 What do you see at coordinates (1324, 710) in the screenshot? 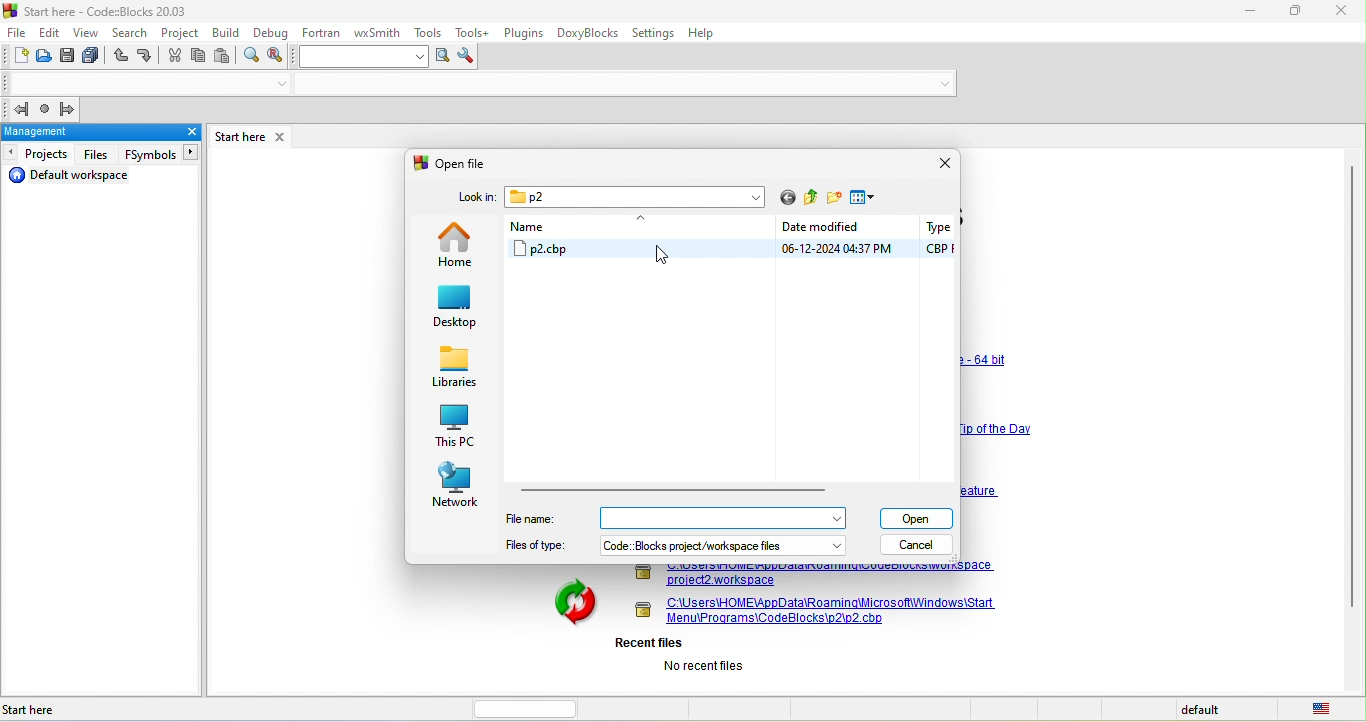
I see `united state` at bounding box center [1324, 710].